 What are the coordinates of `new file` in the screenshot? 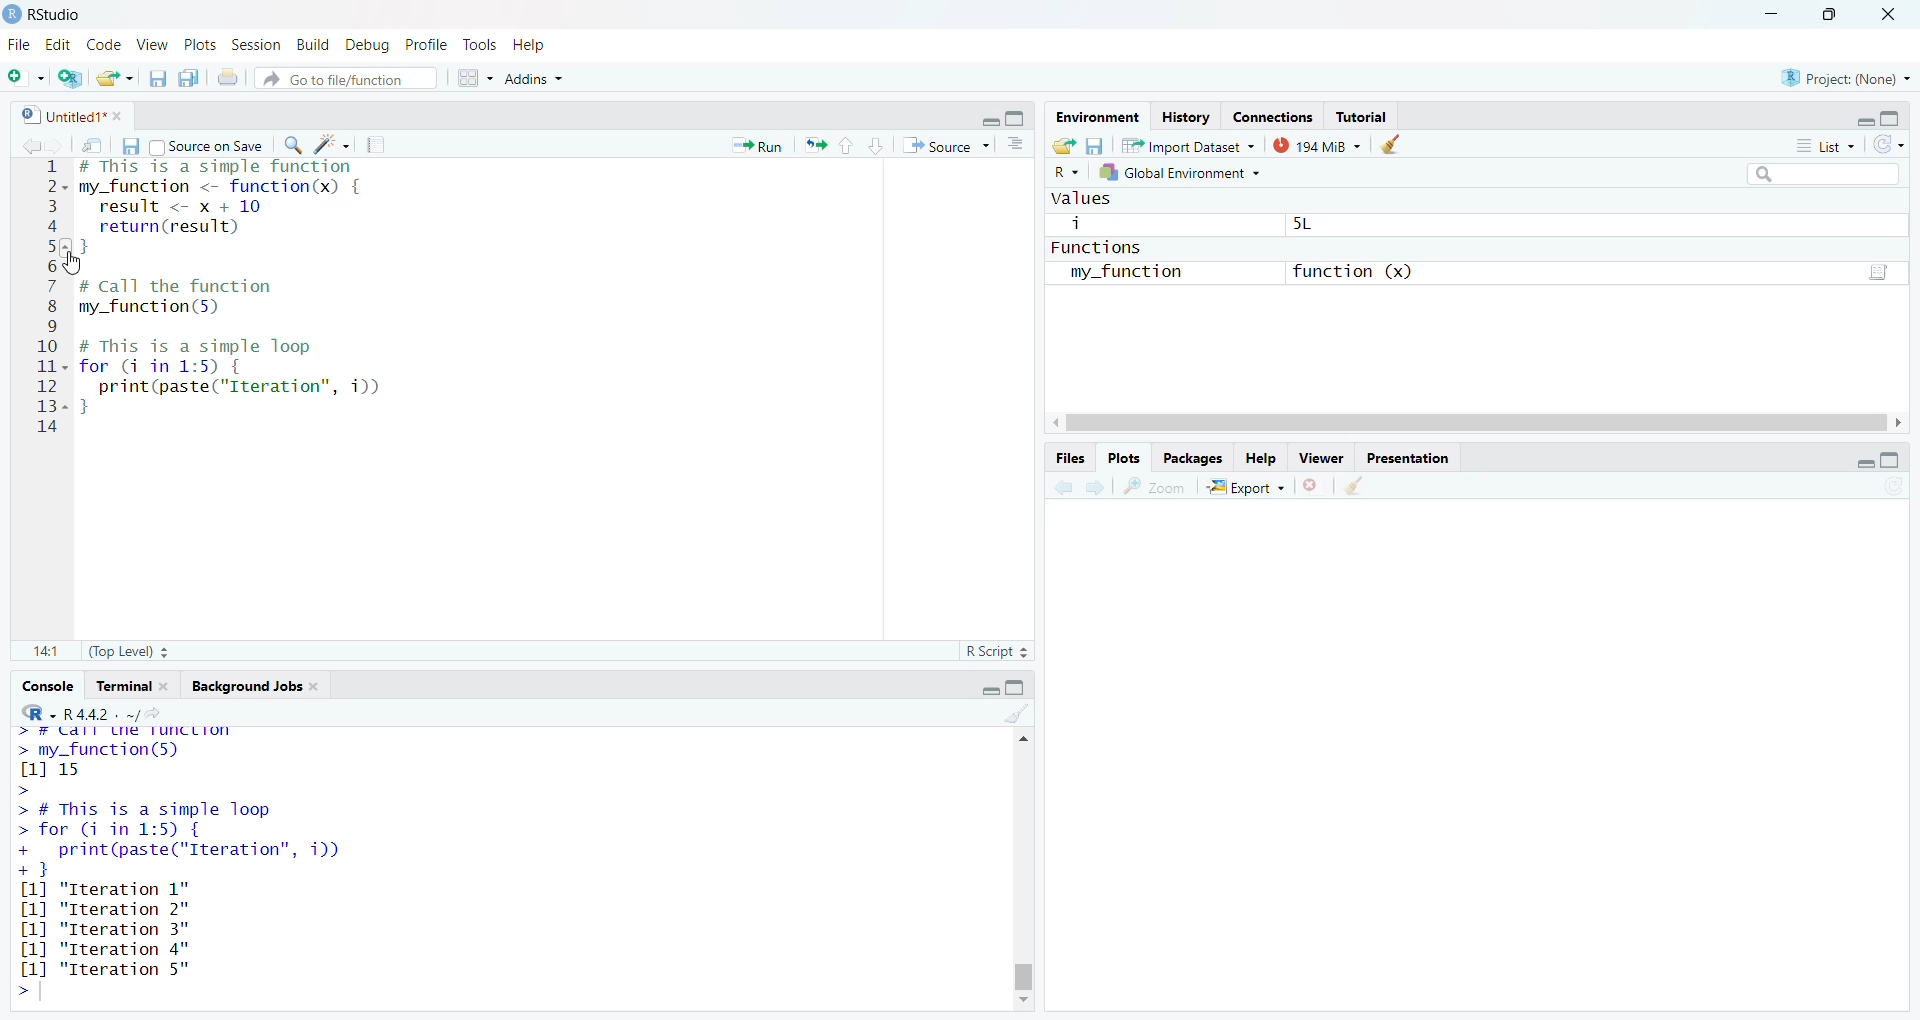 It's located at (25, 74).